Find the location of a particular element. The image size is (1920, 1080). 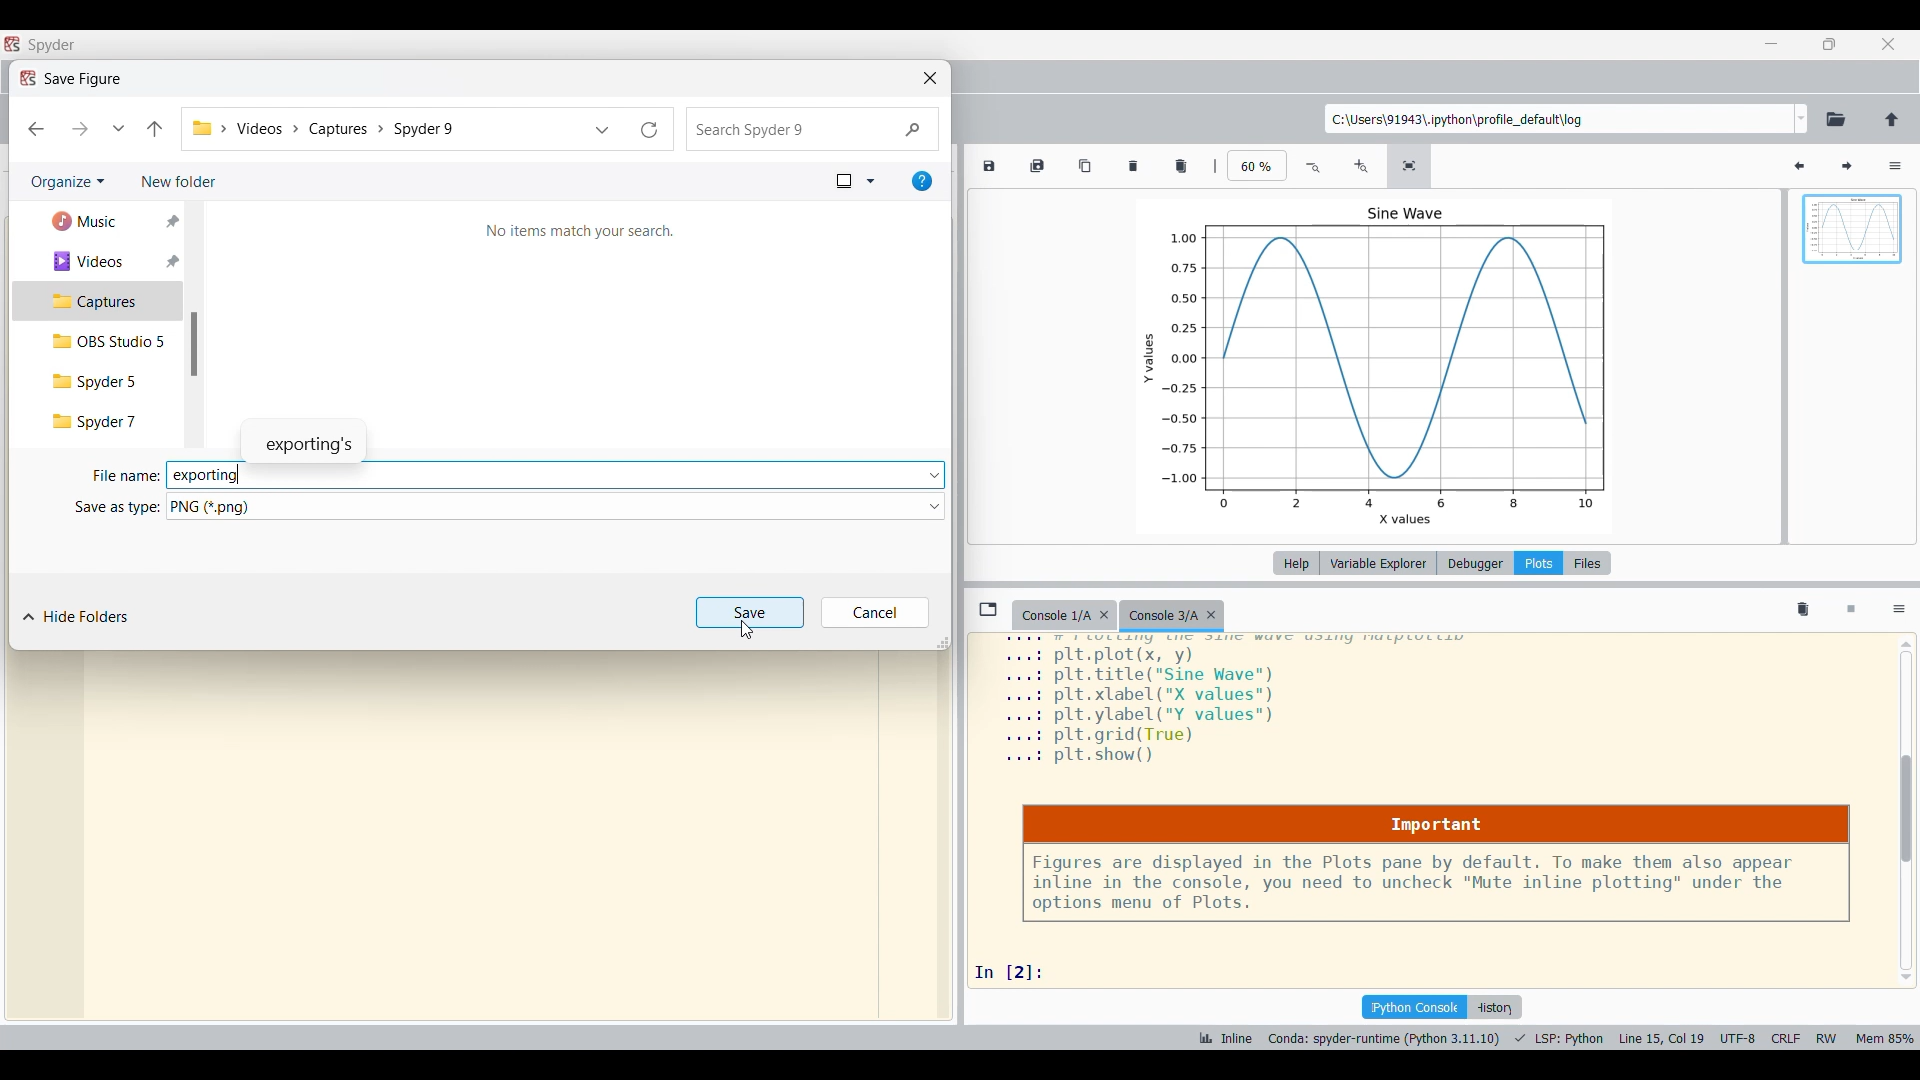

Music is located at coordinates (98, 221).